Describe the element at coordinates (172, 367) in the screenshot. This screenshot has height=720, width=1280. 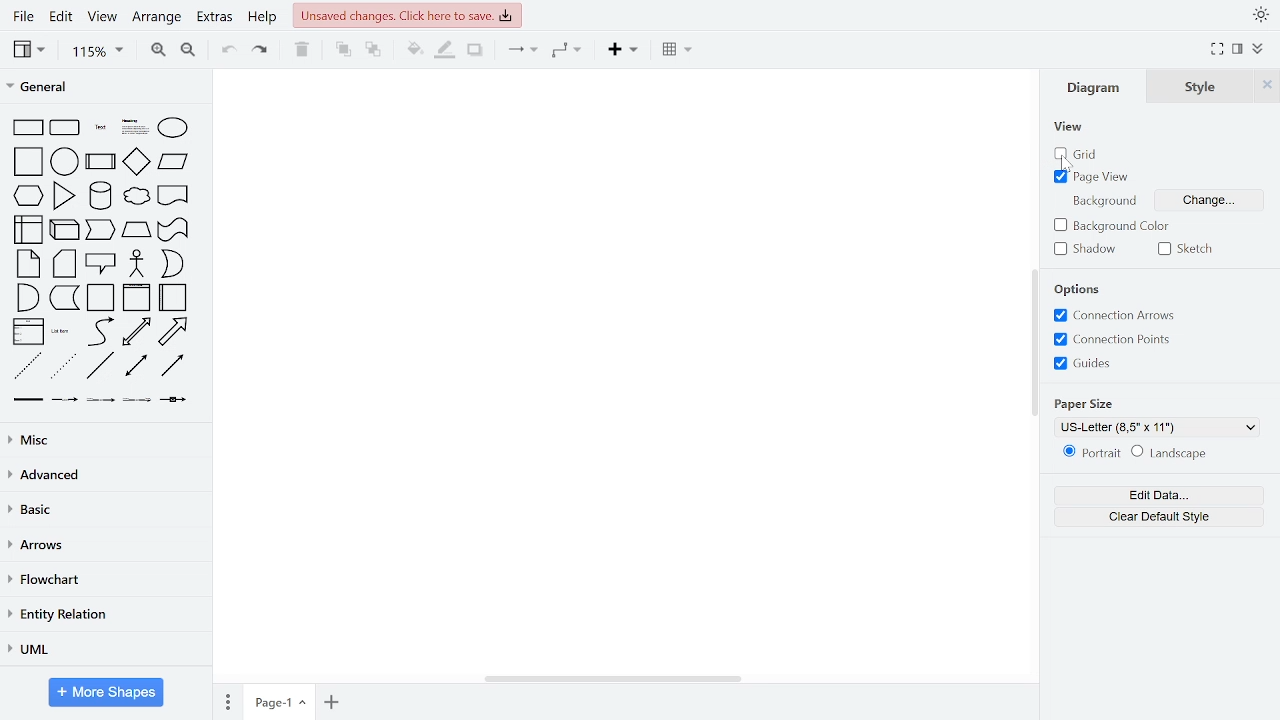
I see `directional connector` at that location.